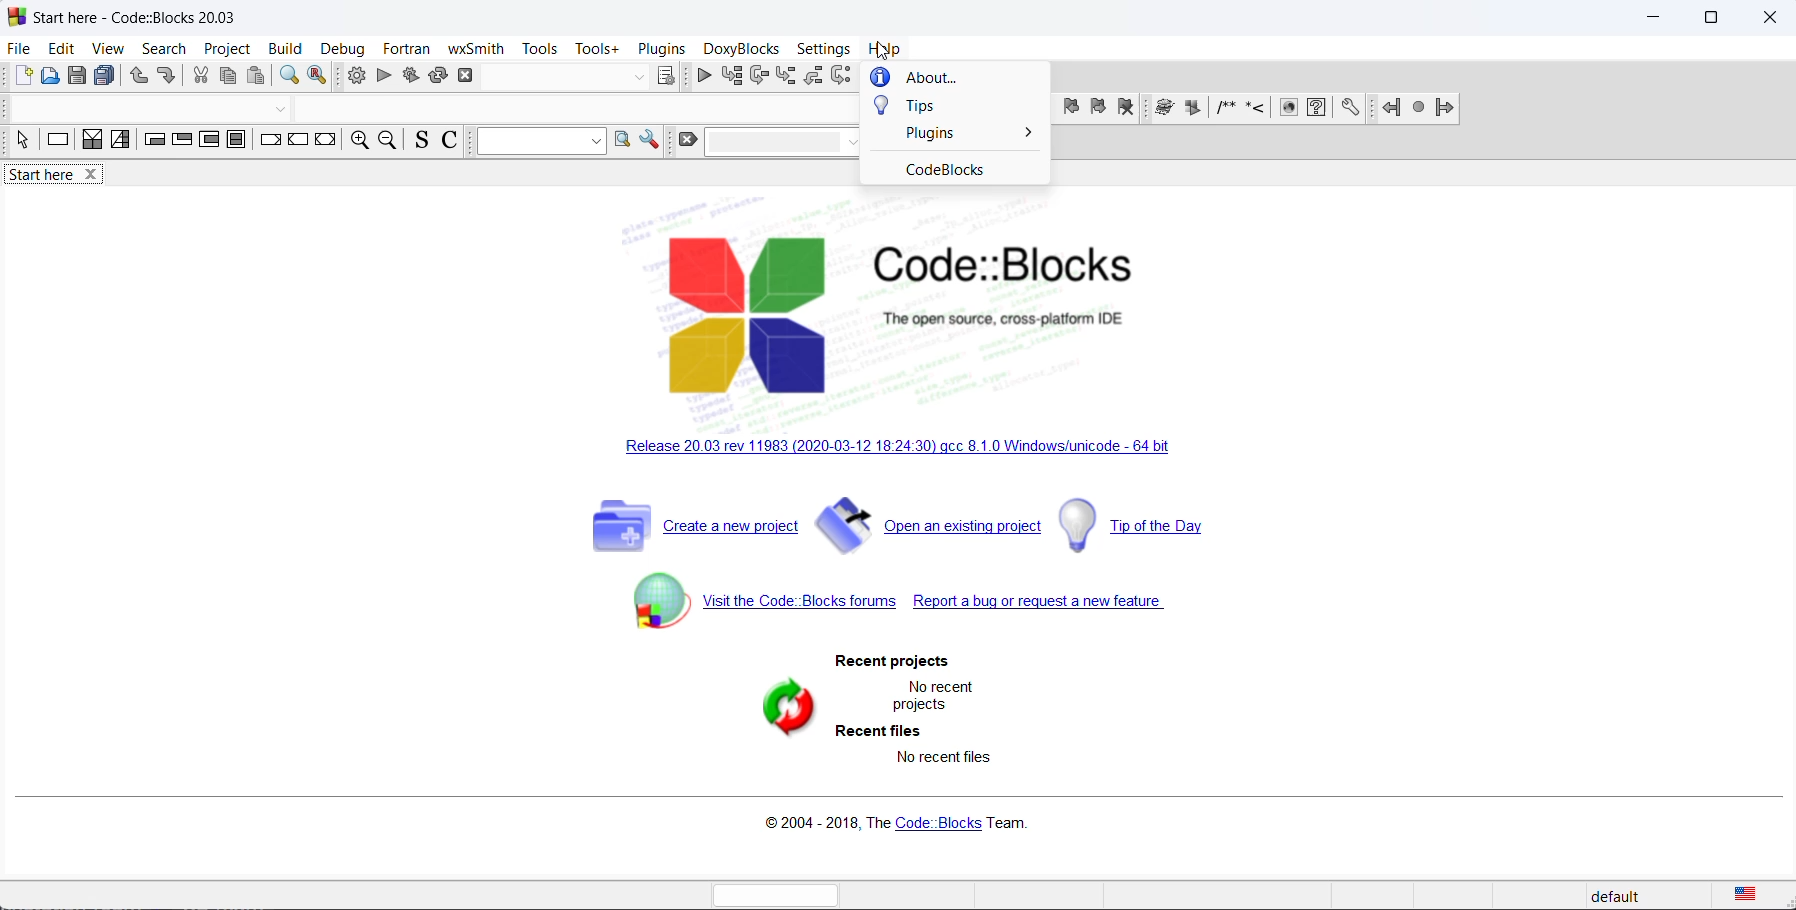  I want to click on dropdown, so click(536, 142).